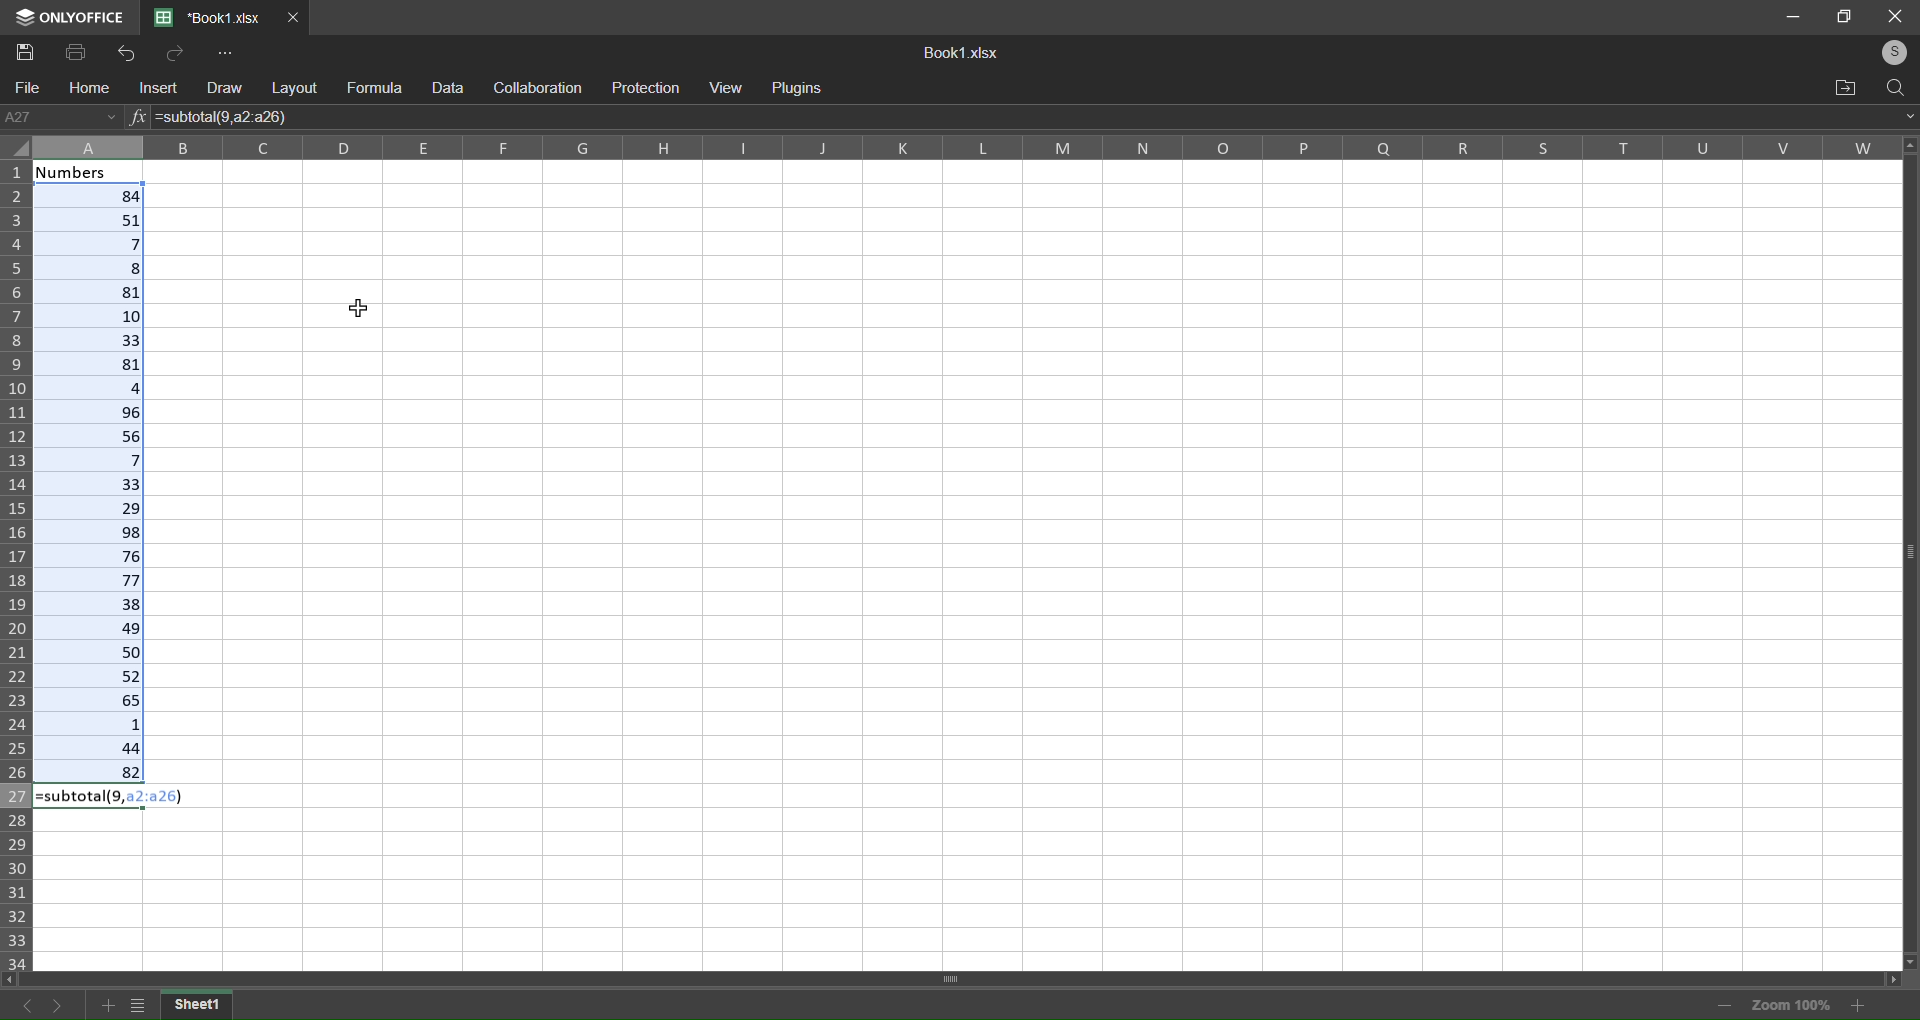 Image resolution: width=1920 pixels, height=1020 pixels. What do you see at coordinates (114, 798) in the screenshot?
I see `=subtotal(9,a2,a26)` at bounding box center [114, 798].